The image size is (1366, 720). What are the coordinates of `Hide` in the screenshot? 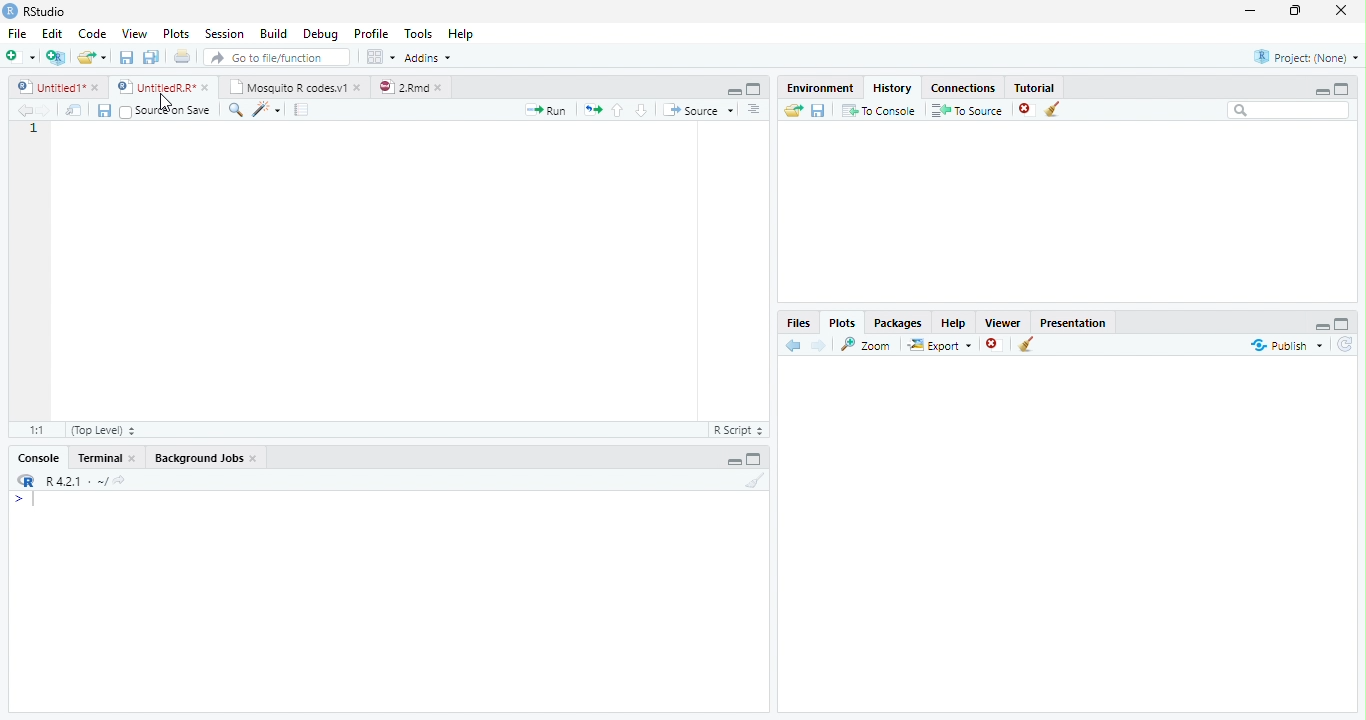 It's located at (732, 91).